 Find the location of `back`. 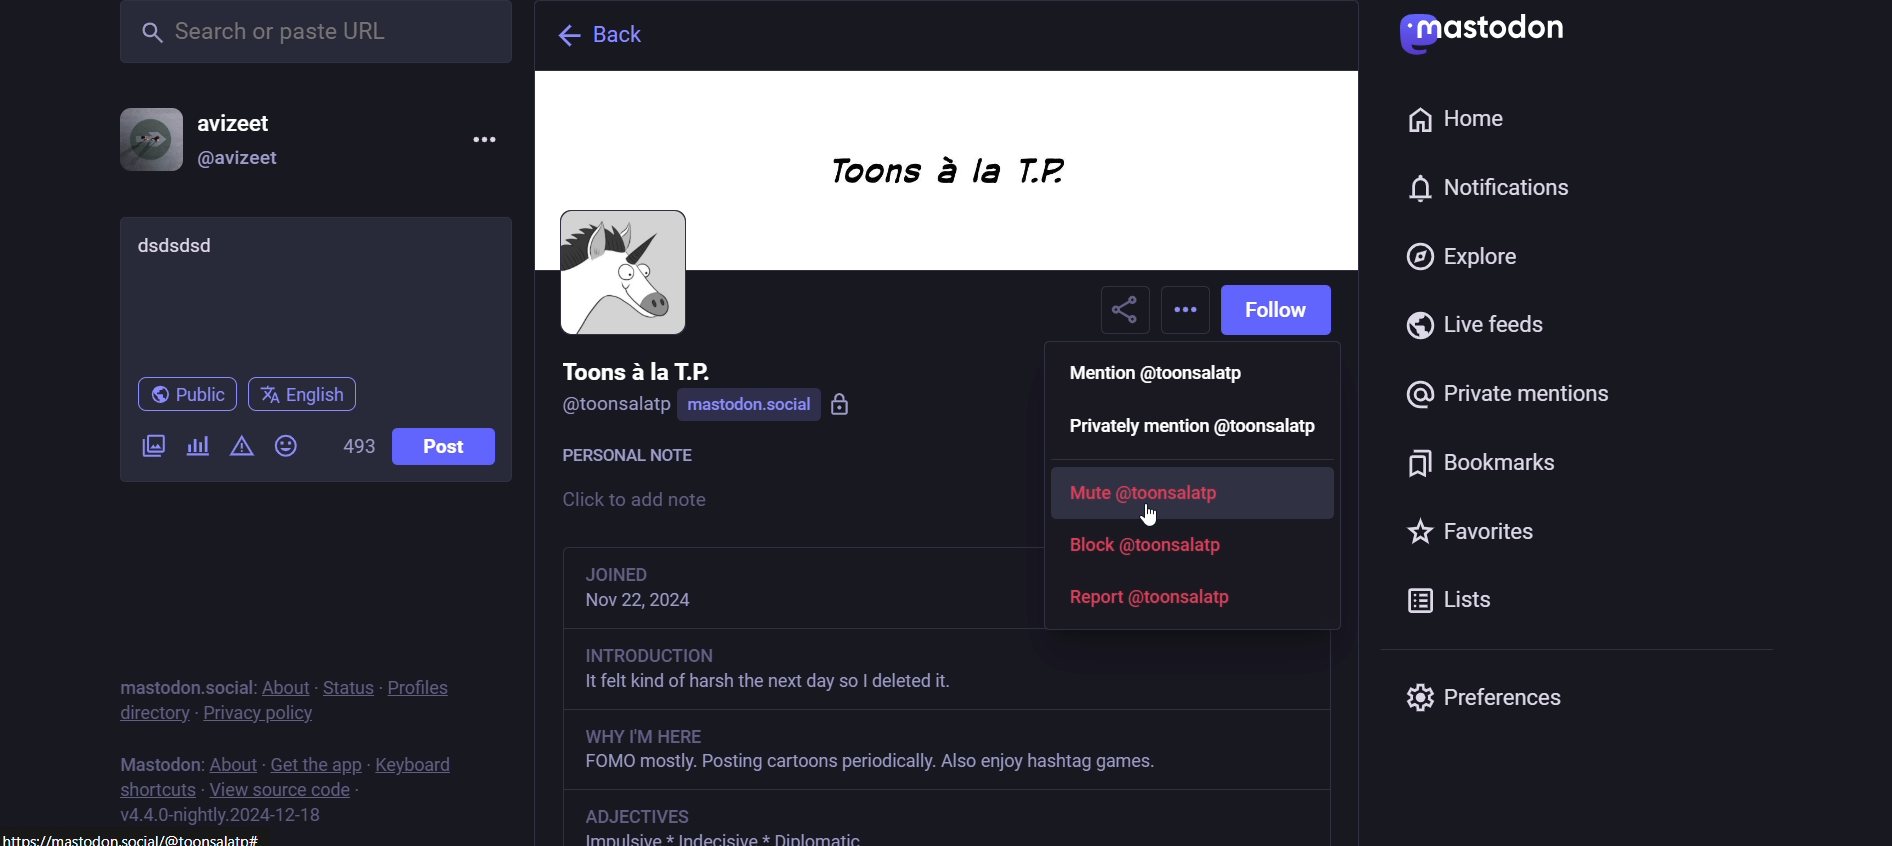

back is located at coordinates (594, 36).